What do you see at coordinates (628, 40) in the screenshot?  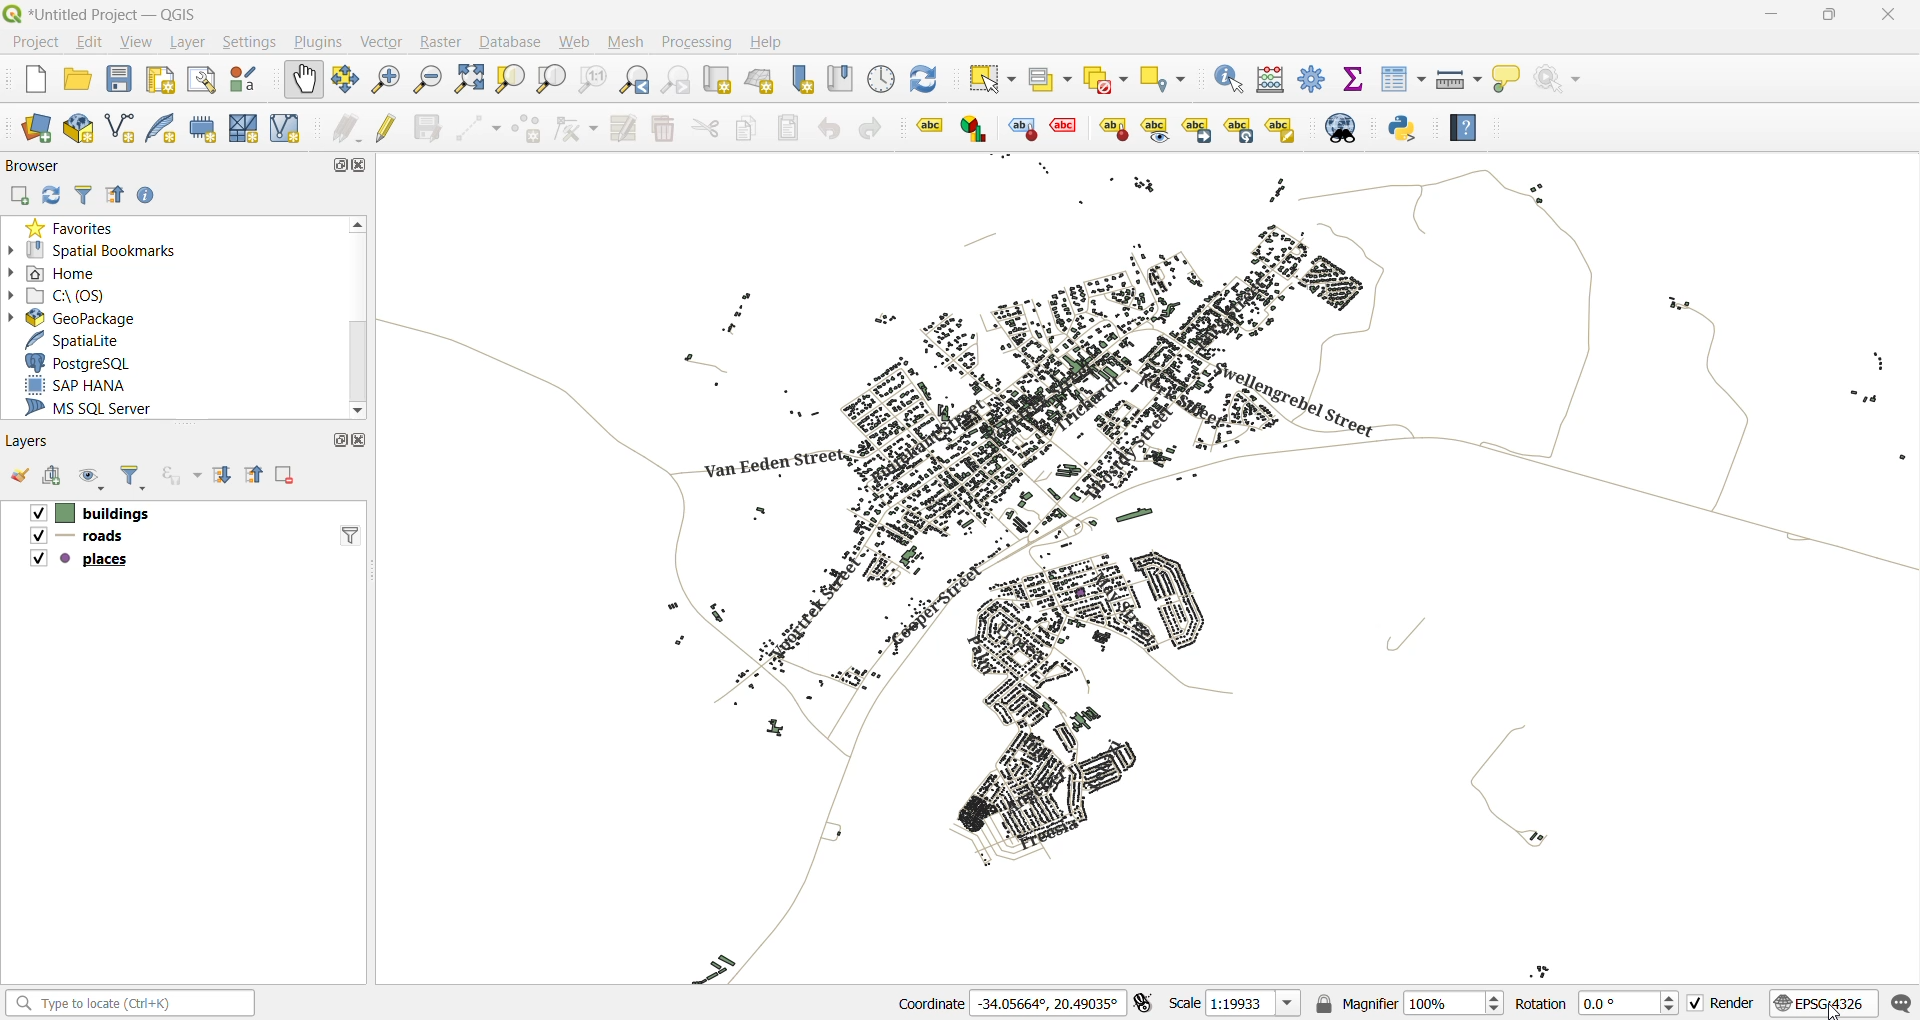 I see `mesh` at bounding box center [628, 40].